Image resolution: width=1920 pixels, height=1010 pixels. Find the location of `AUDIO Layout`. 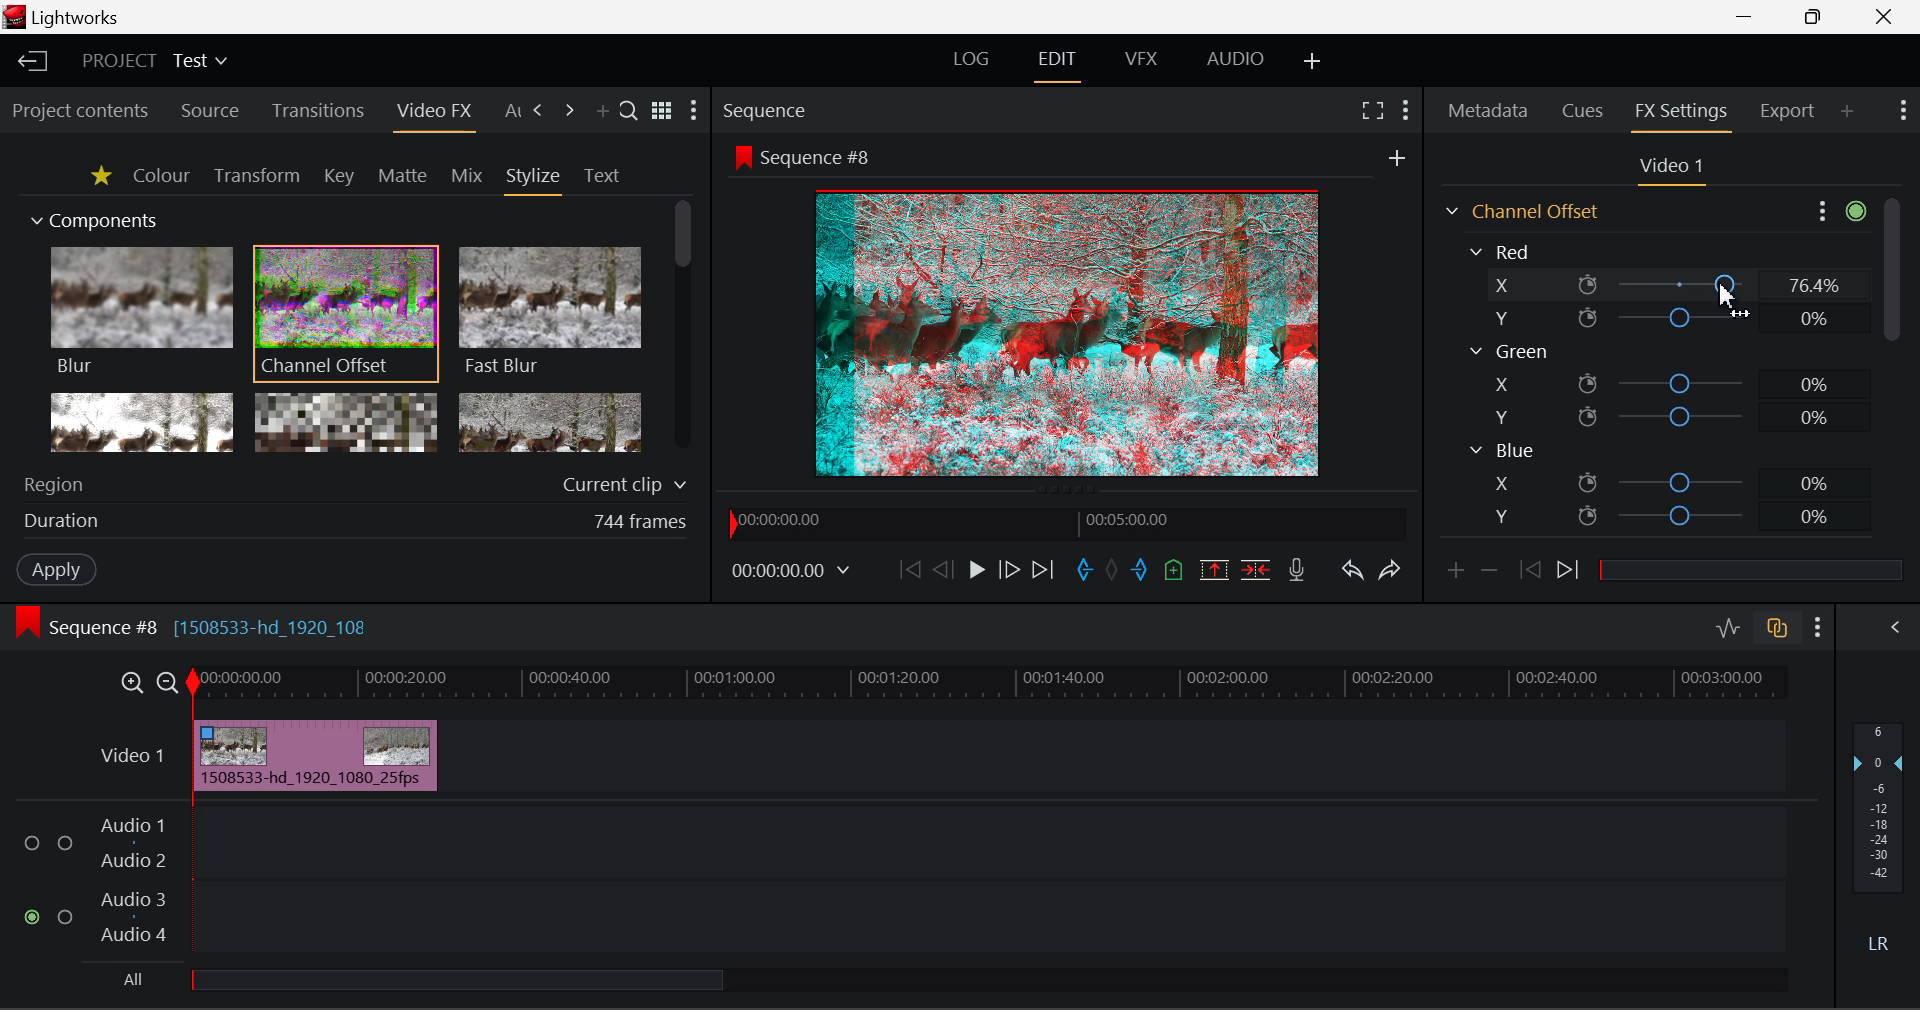

AUDIO Layout is located at coordinates (1238, 63).